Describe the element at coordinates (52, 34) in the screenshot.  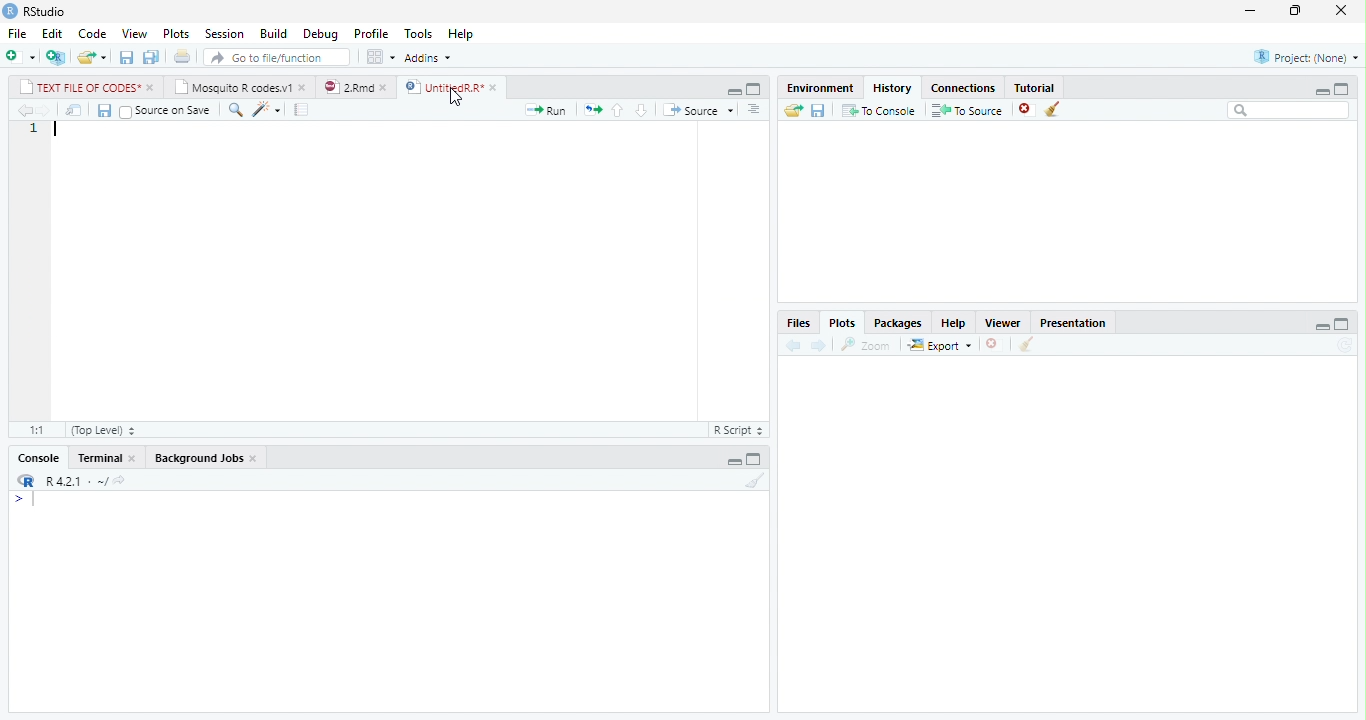
I see `Edit` at that location.